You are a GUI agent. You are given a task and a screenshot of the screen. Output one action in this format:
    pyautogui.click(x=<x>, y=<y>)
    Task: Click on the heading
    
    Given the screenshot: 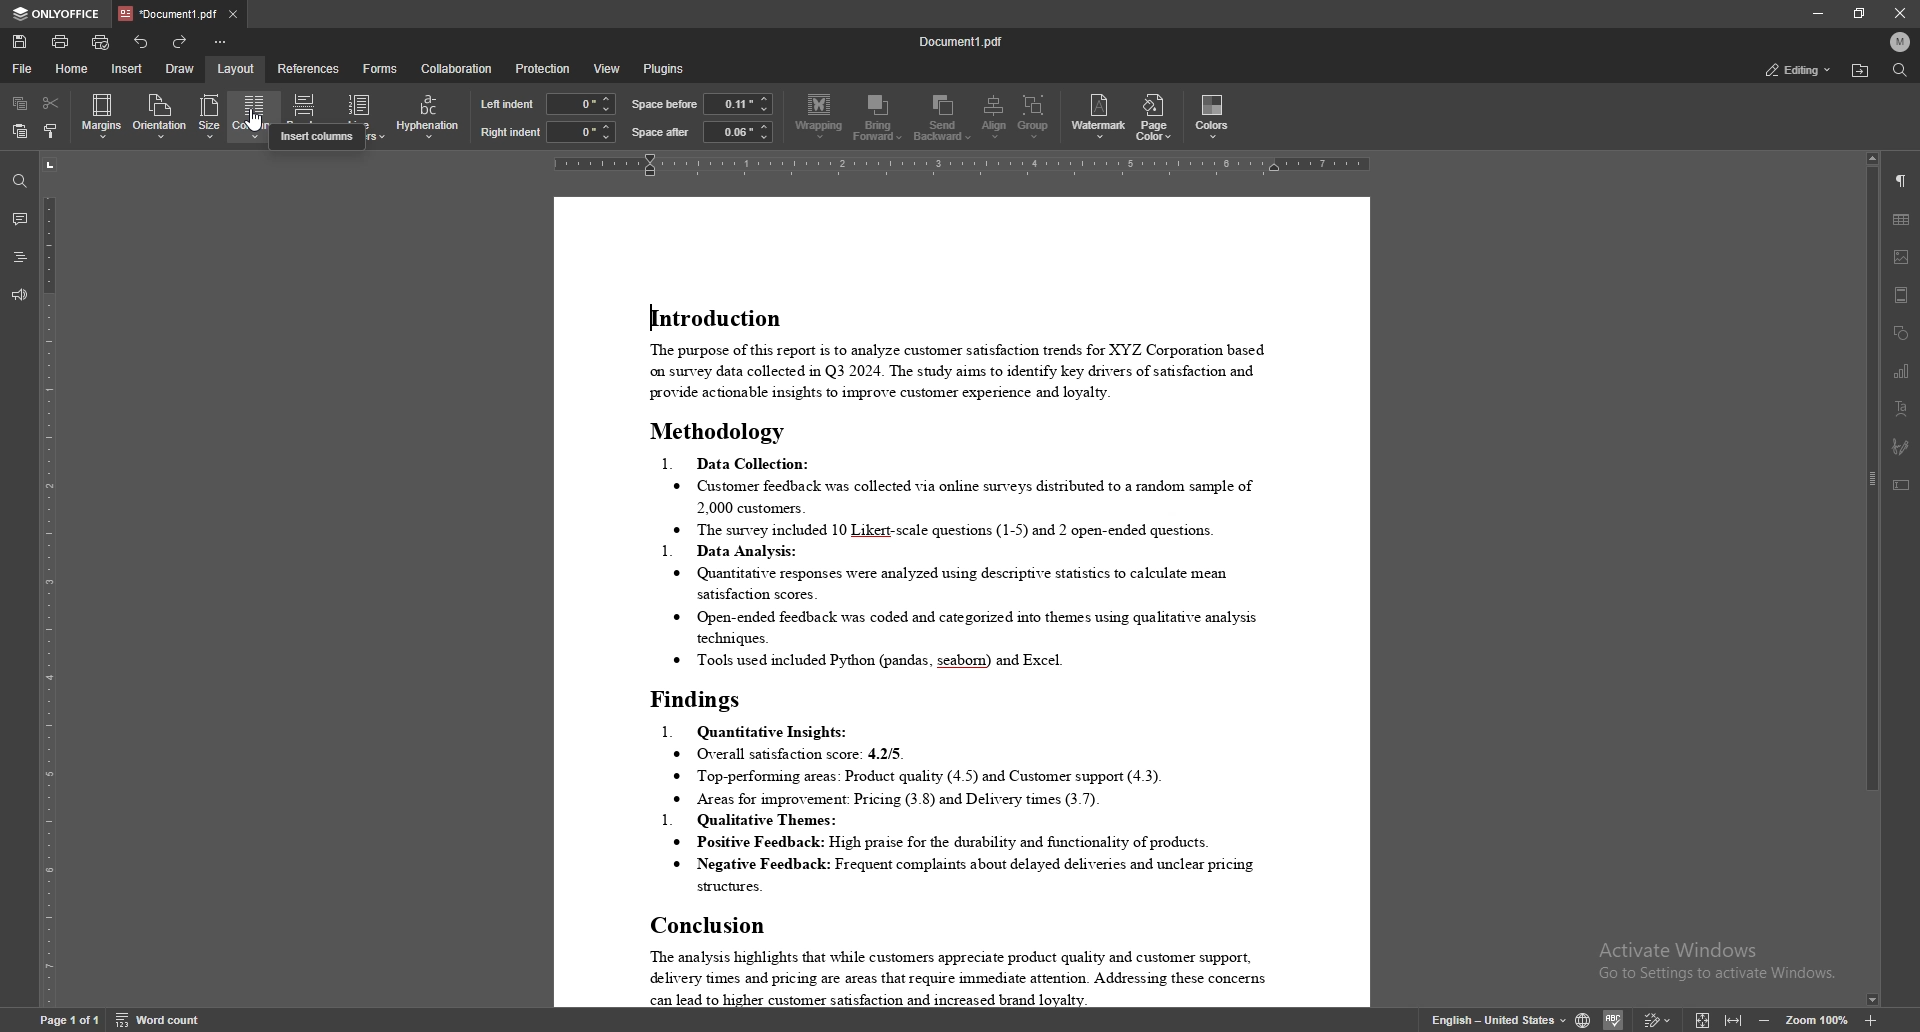 What is the action you would take?
    pyautogui.click(x=20, y=258)
    